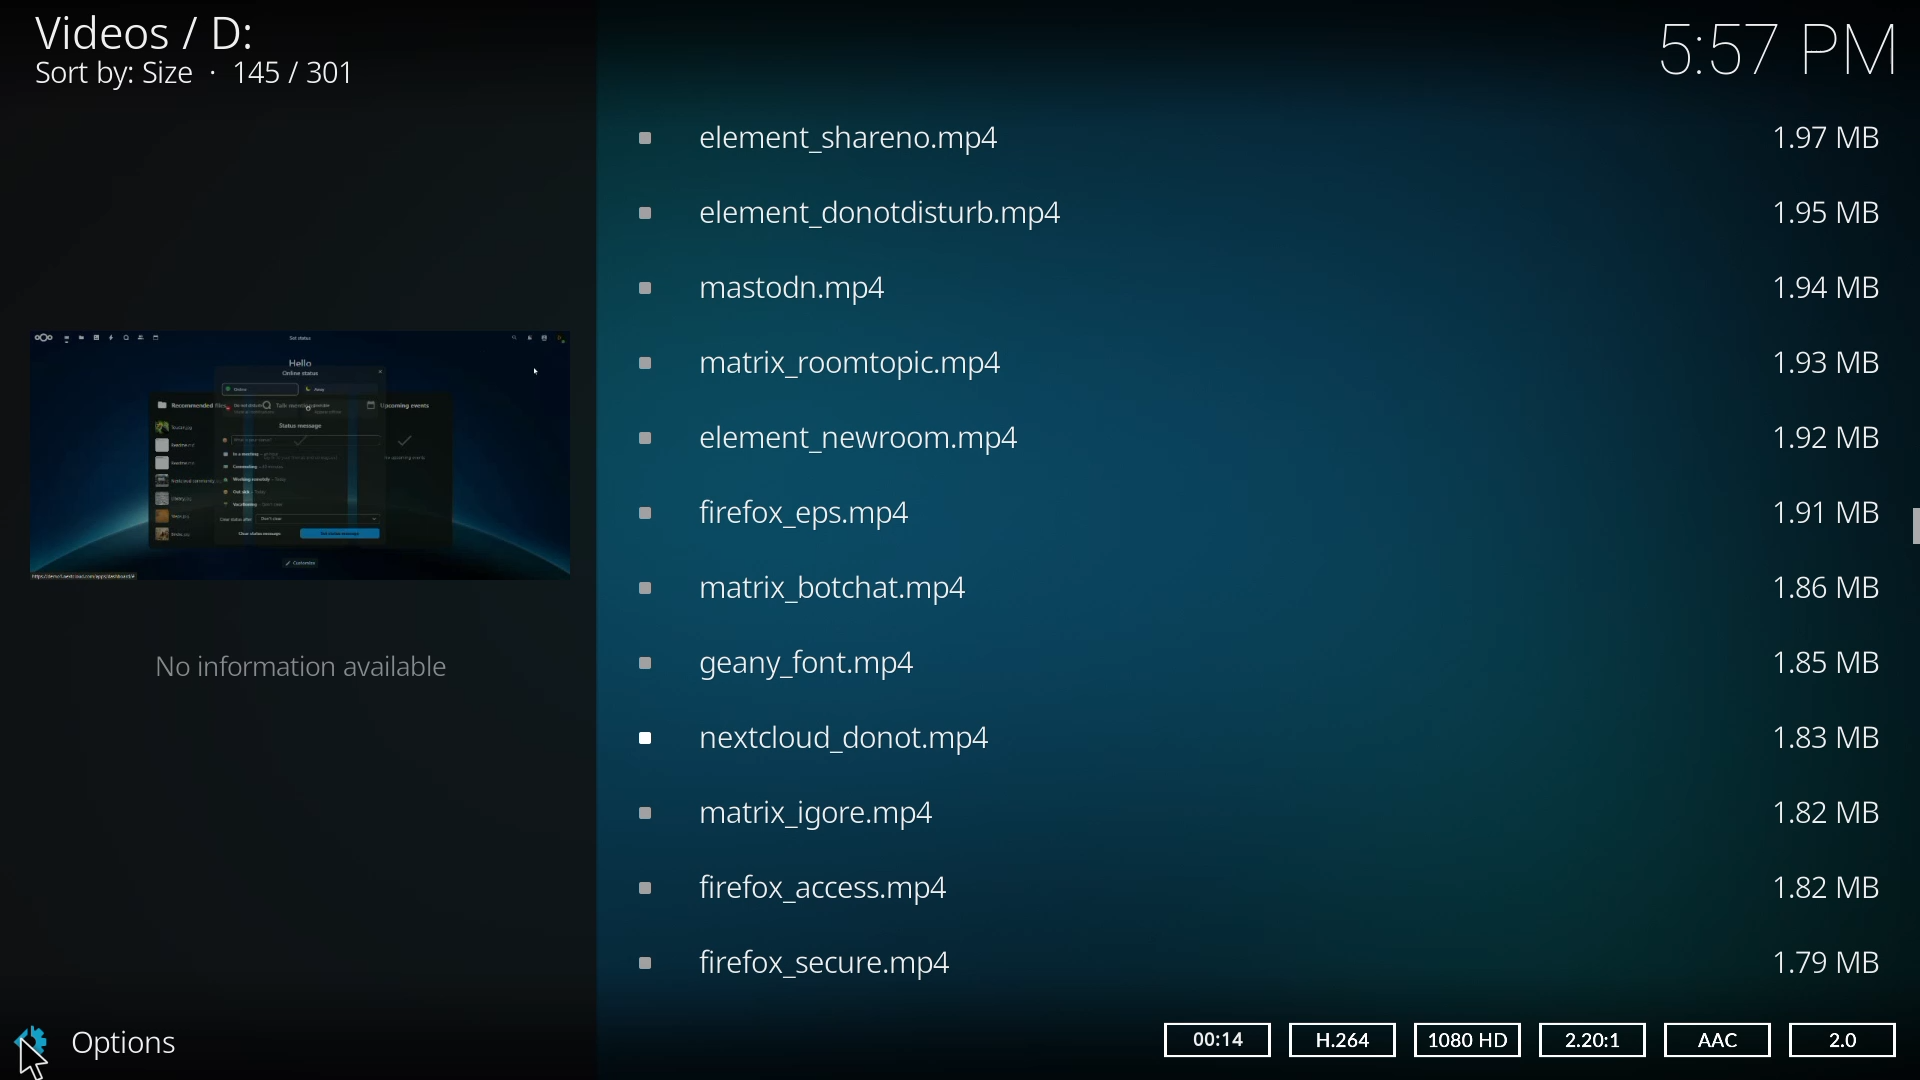 The image size is (1920, 1080). Describe the element at coordinates (816, 134) in the screenshot. I see `video` at that location.